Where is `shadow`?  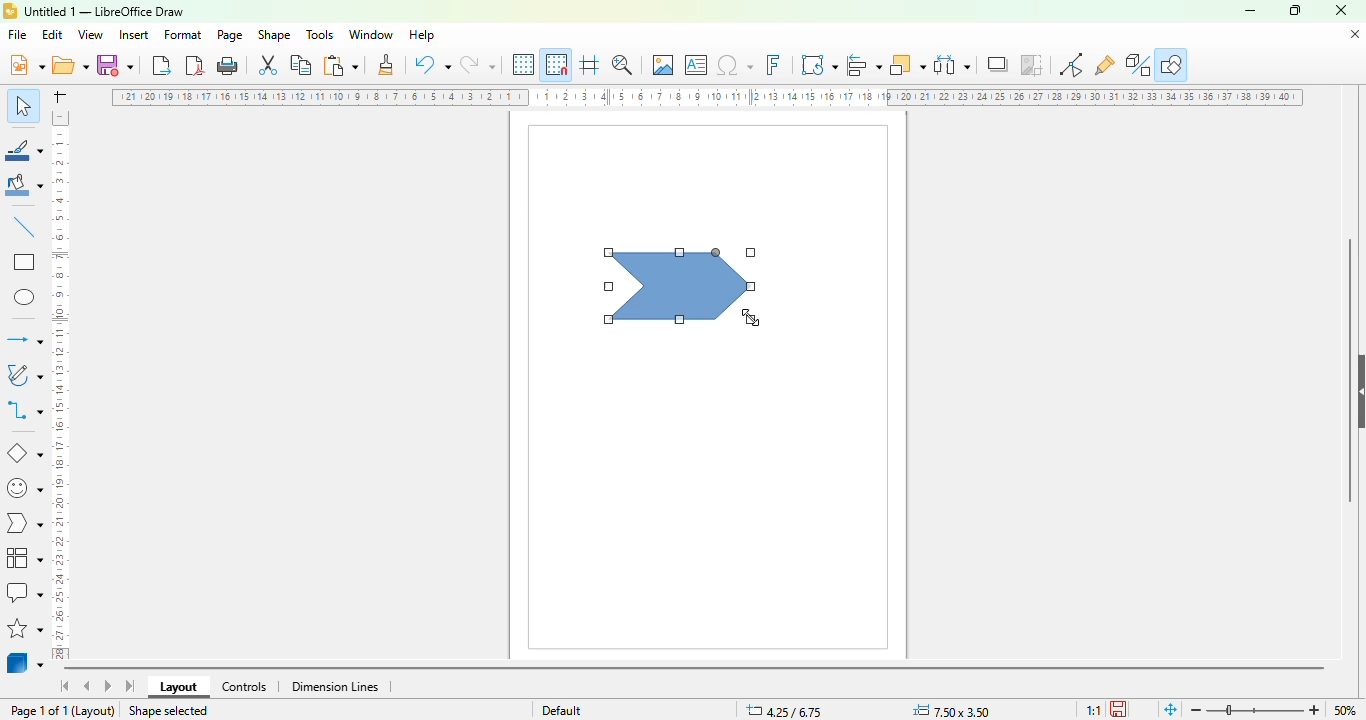 shadow is located at coordinates (997, 64).